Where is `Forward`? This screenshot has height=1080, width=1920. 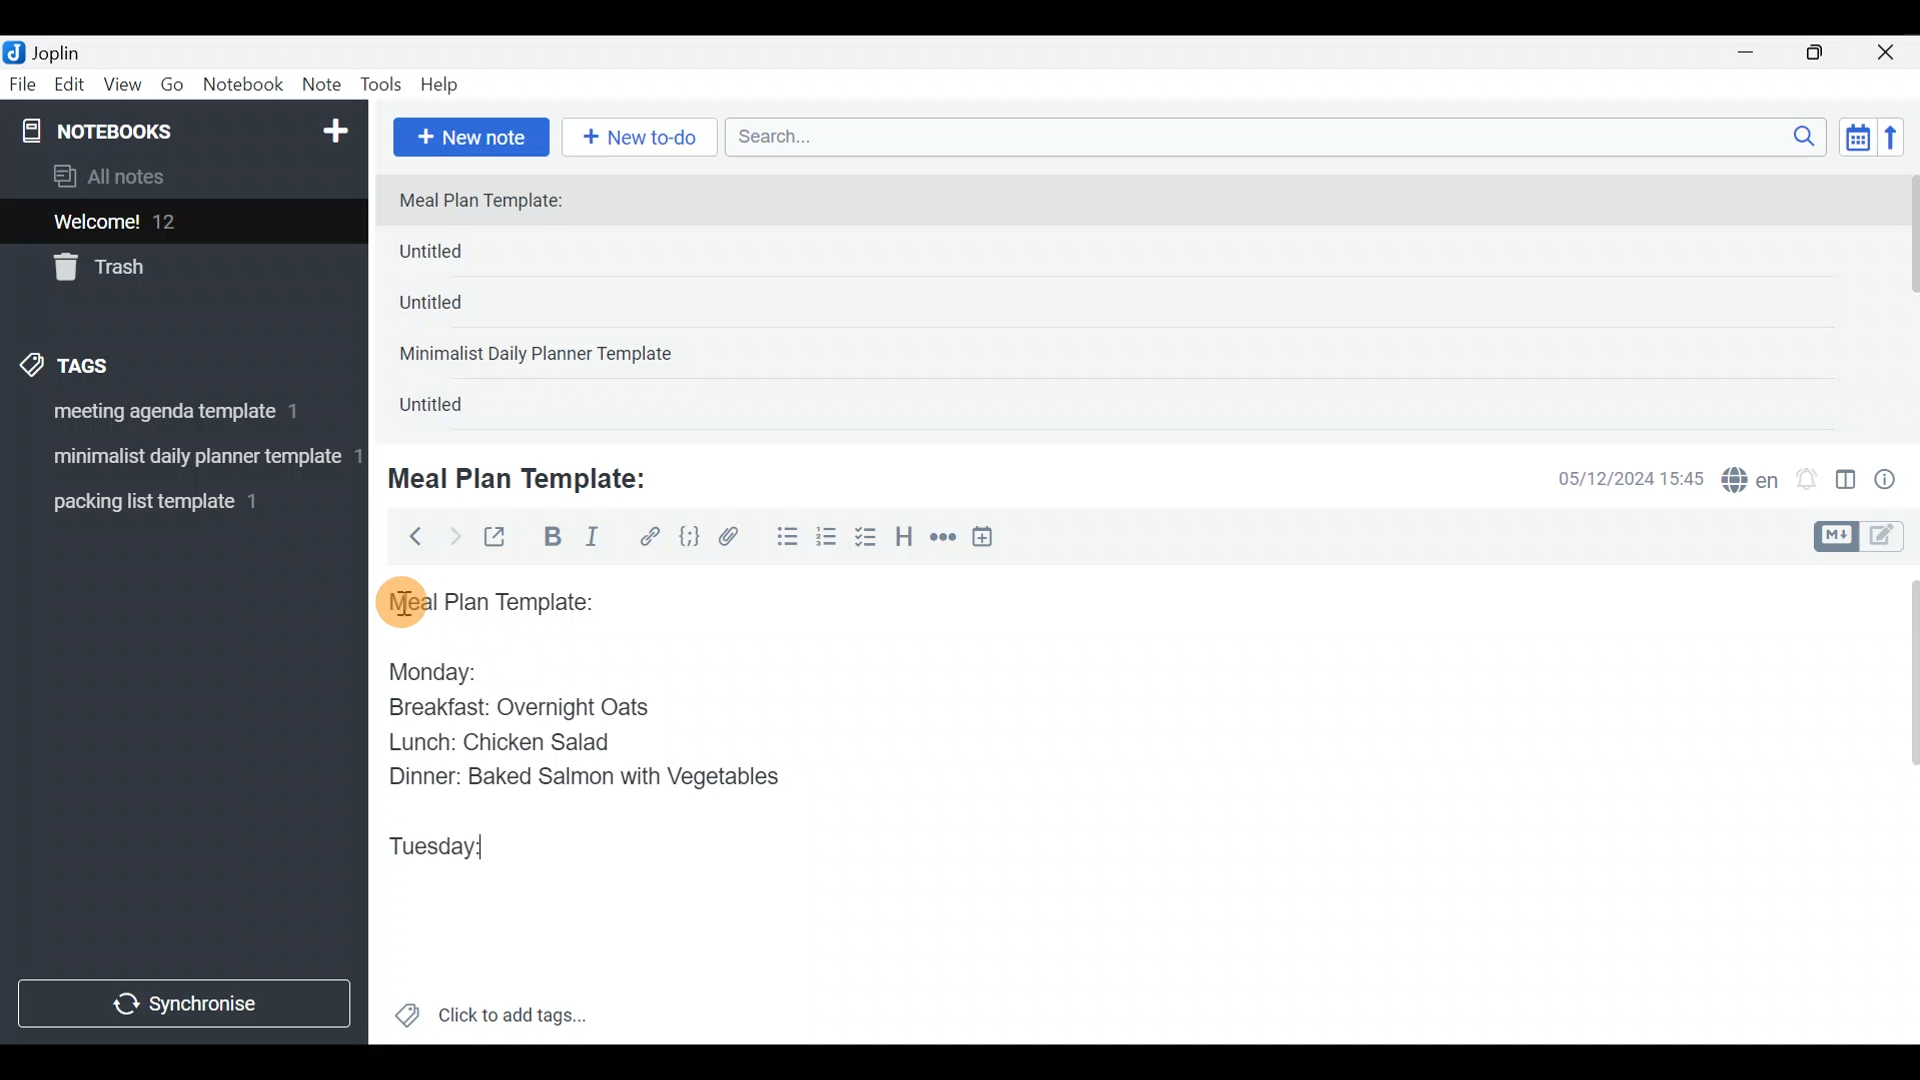
Forward is located at coordinates (454, 536).